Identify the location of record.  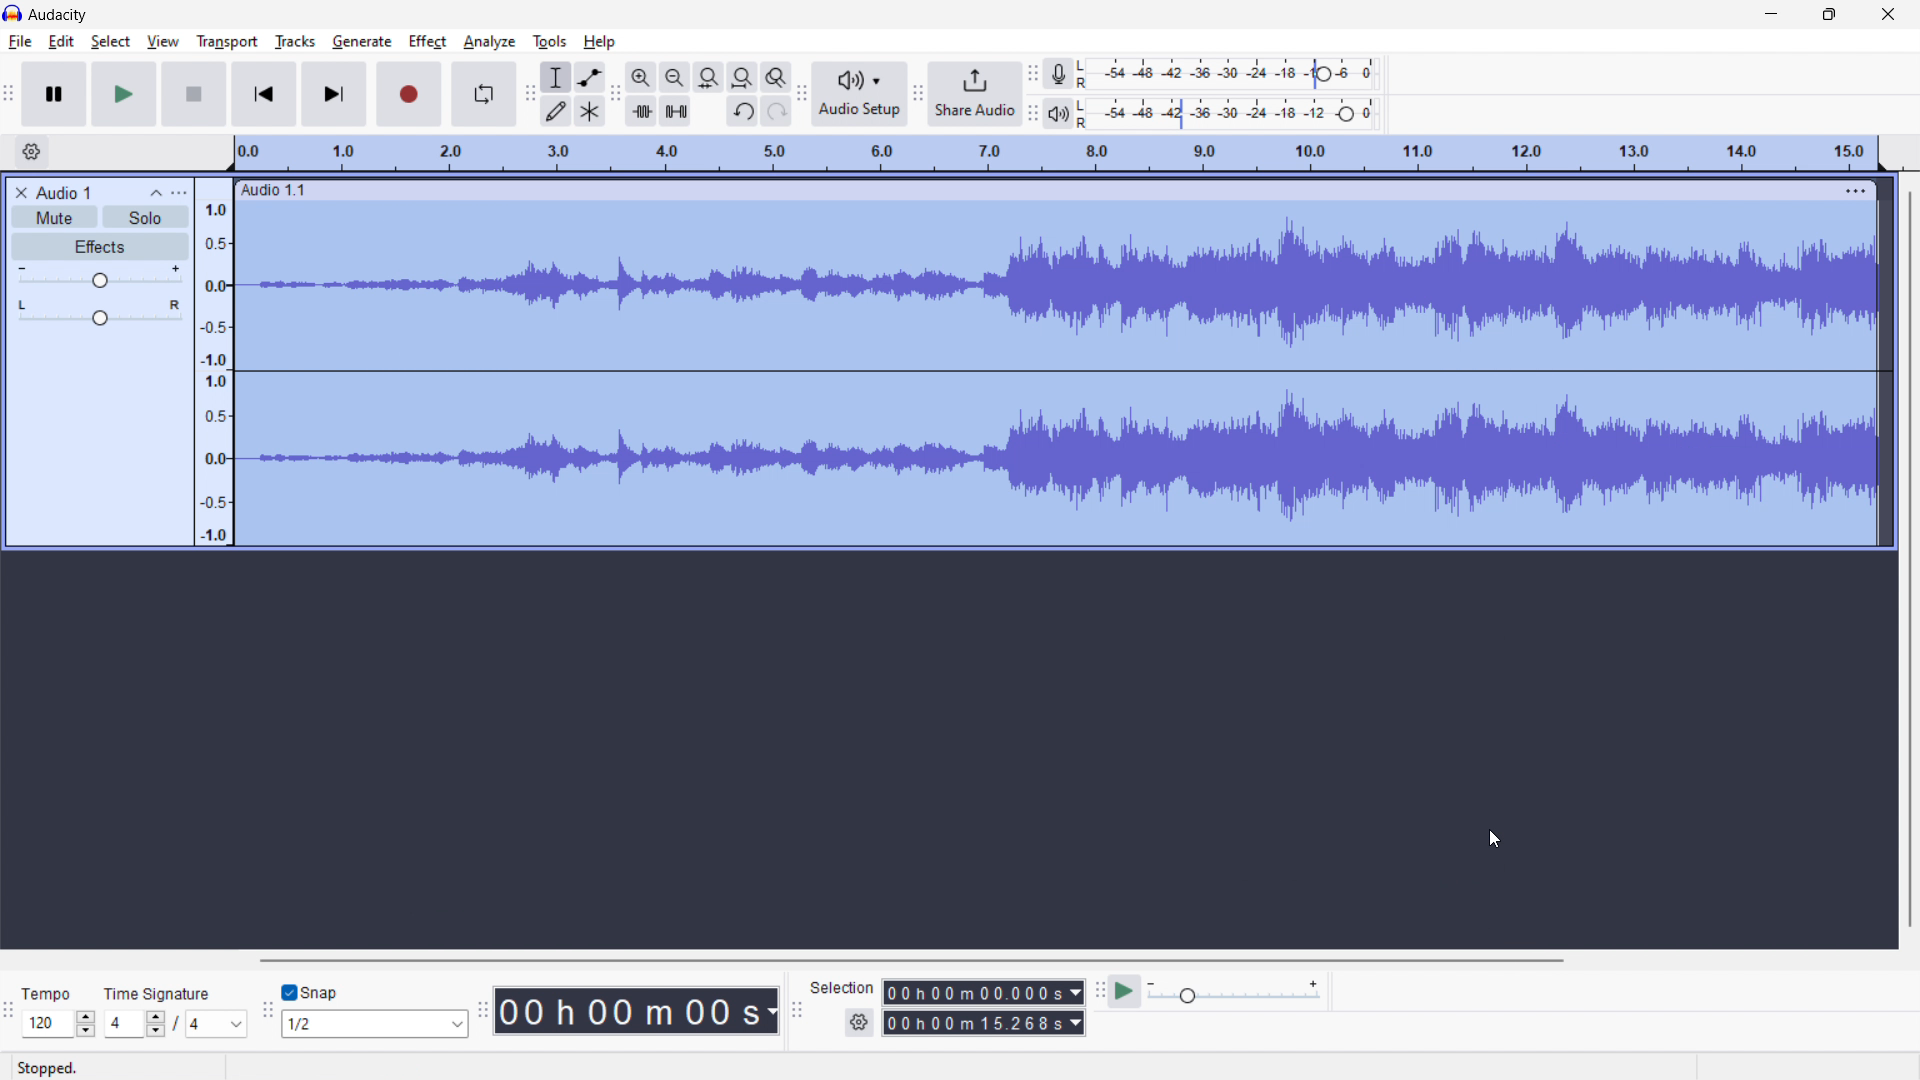
(410, 94).